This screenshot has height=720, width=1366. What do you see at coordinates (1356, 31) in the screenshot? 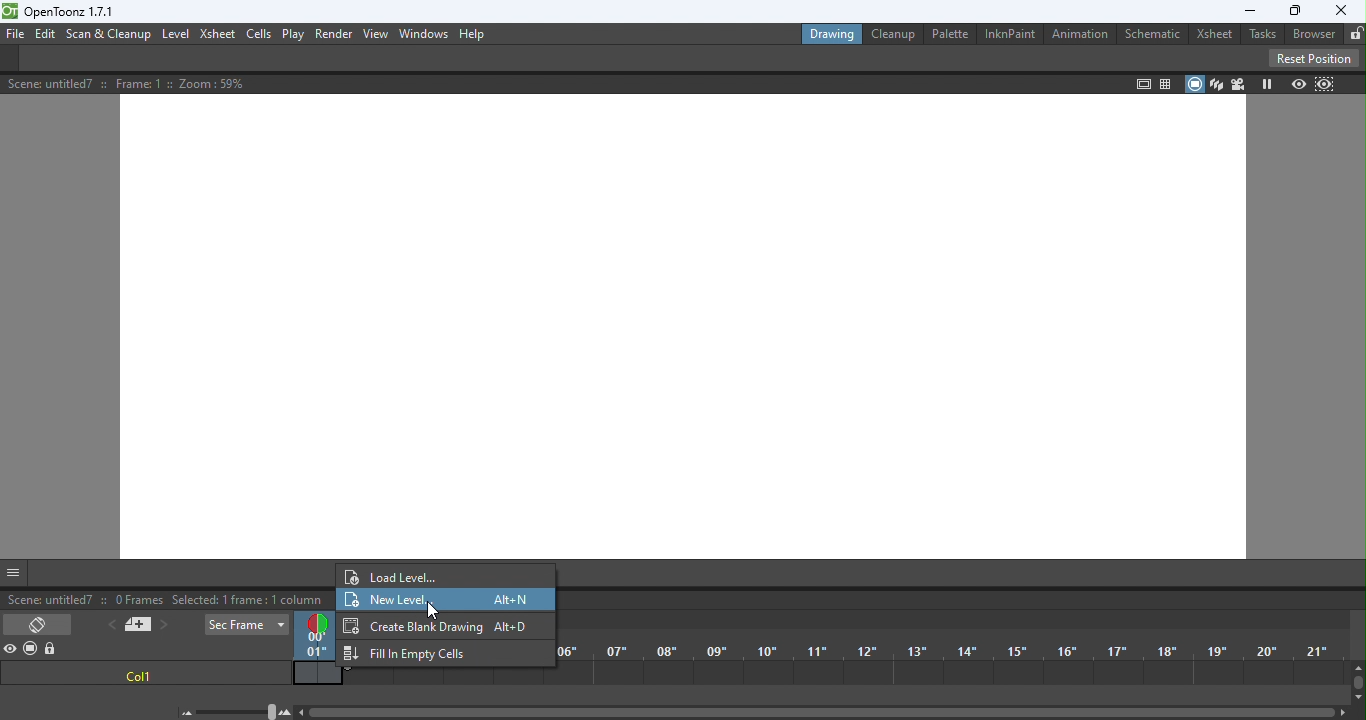
I see `unlocked` at bounding box center [1356, 31].